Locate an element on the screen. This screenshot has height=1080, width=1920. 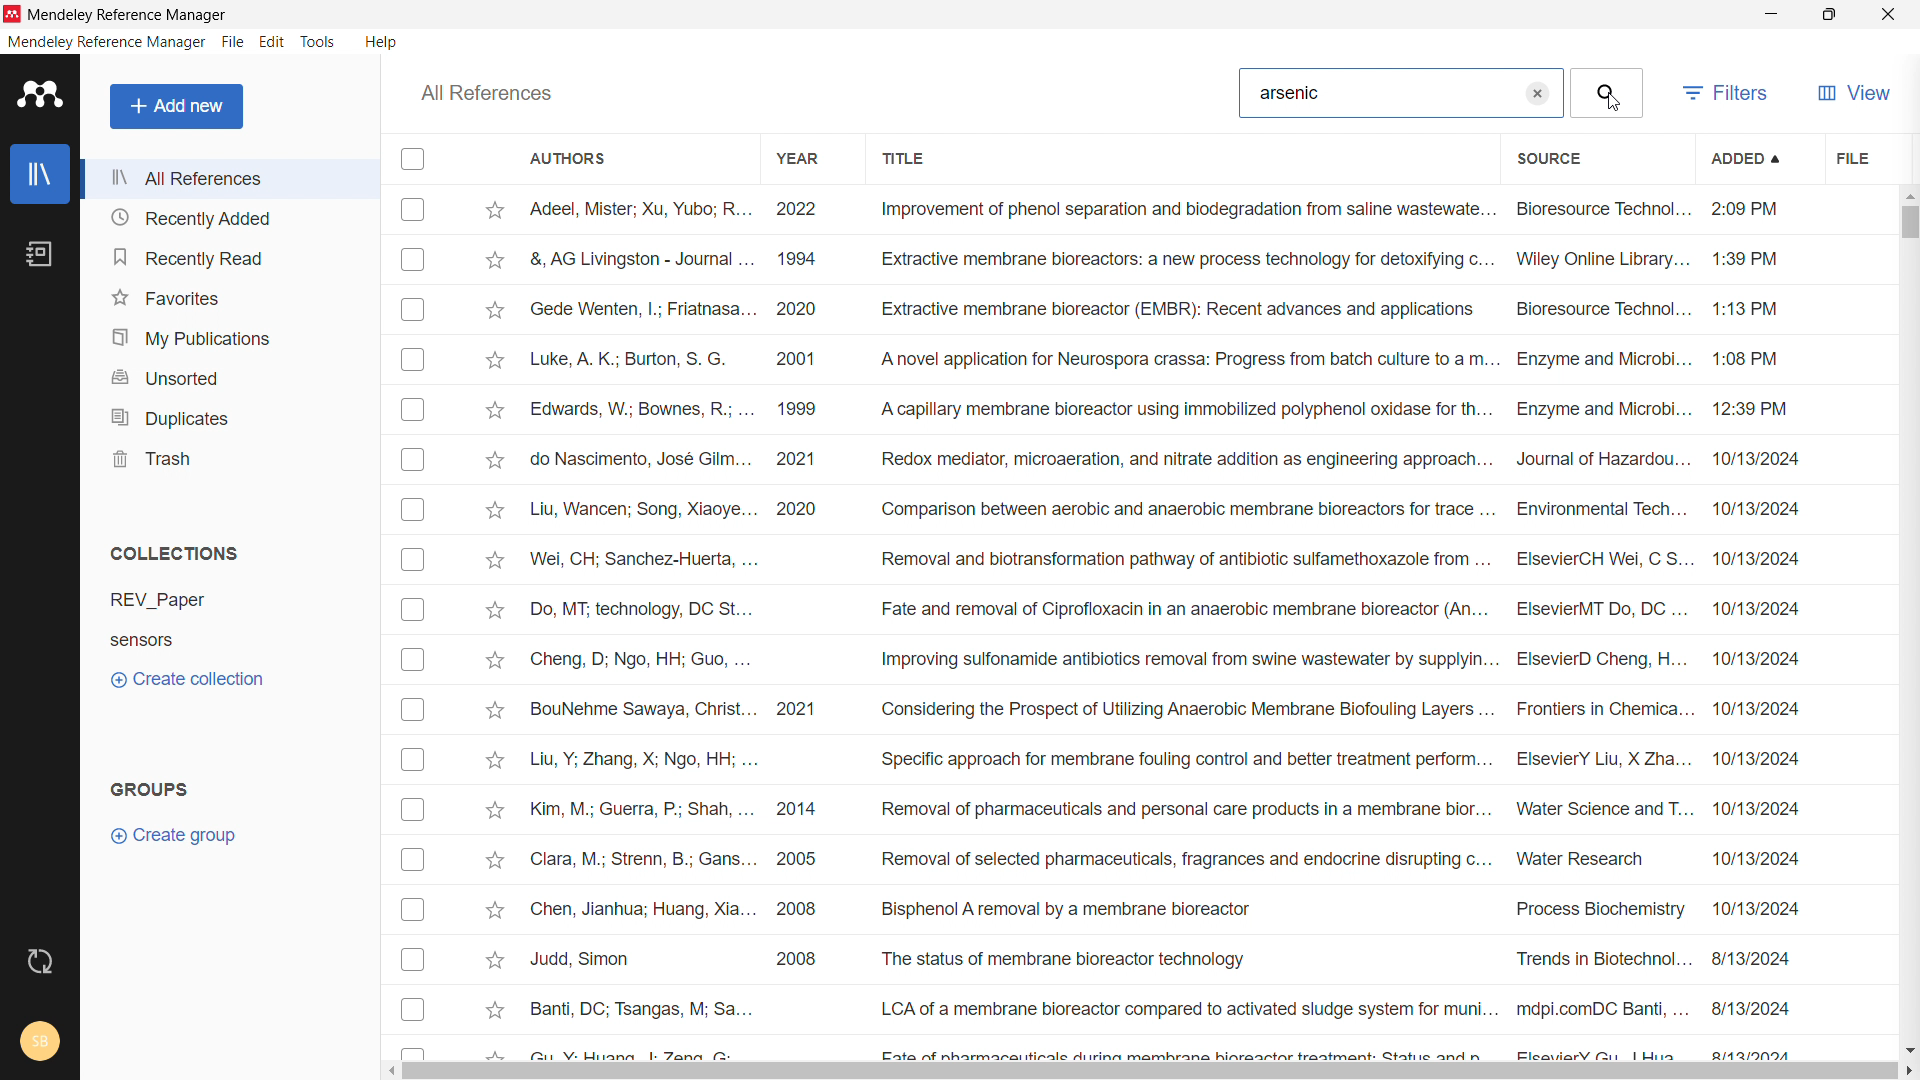
Banti, DC; Tsangas, M; Sa... LCA of a membrane bioreactor compared to activated sludge system for muni... mdpi.comDC Banti, ... 8/13/2024 is located at coordinates (1162, 1004).